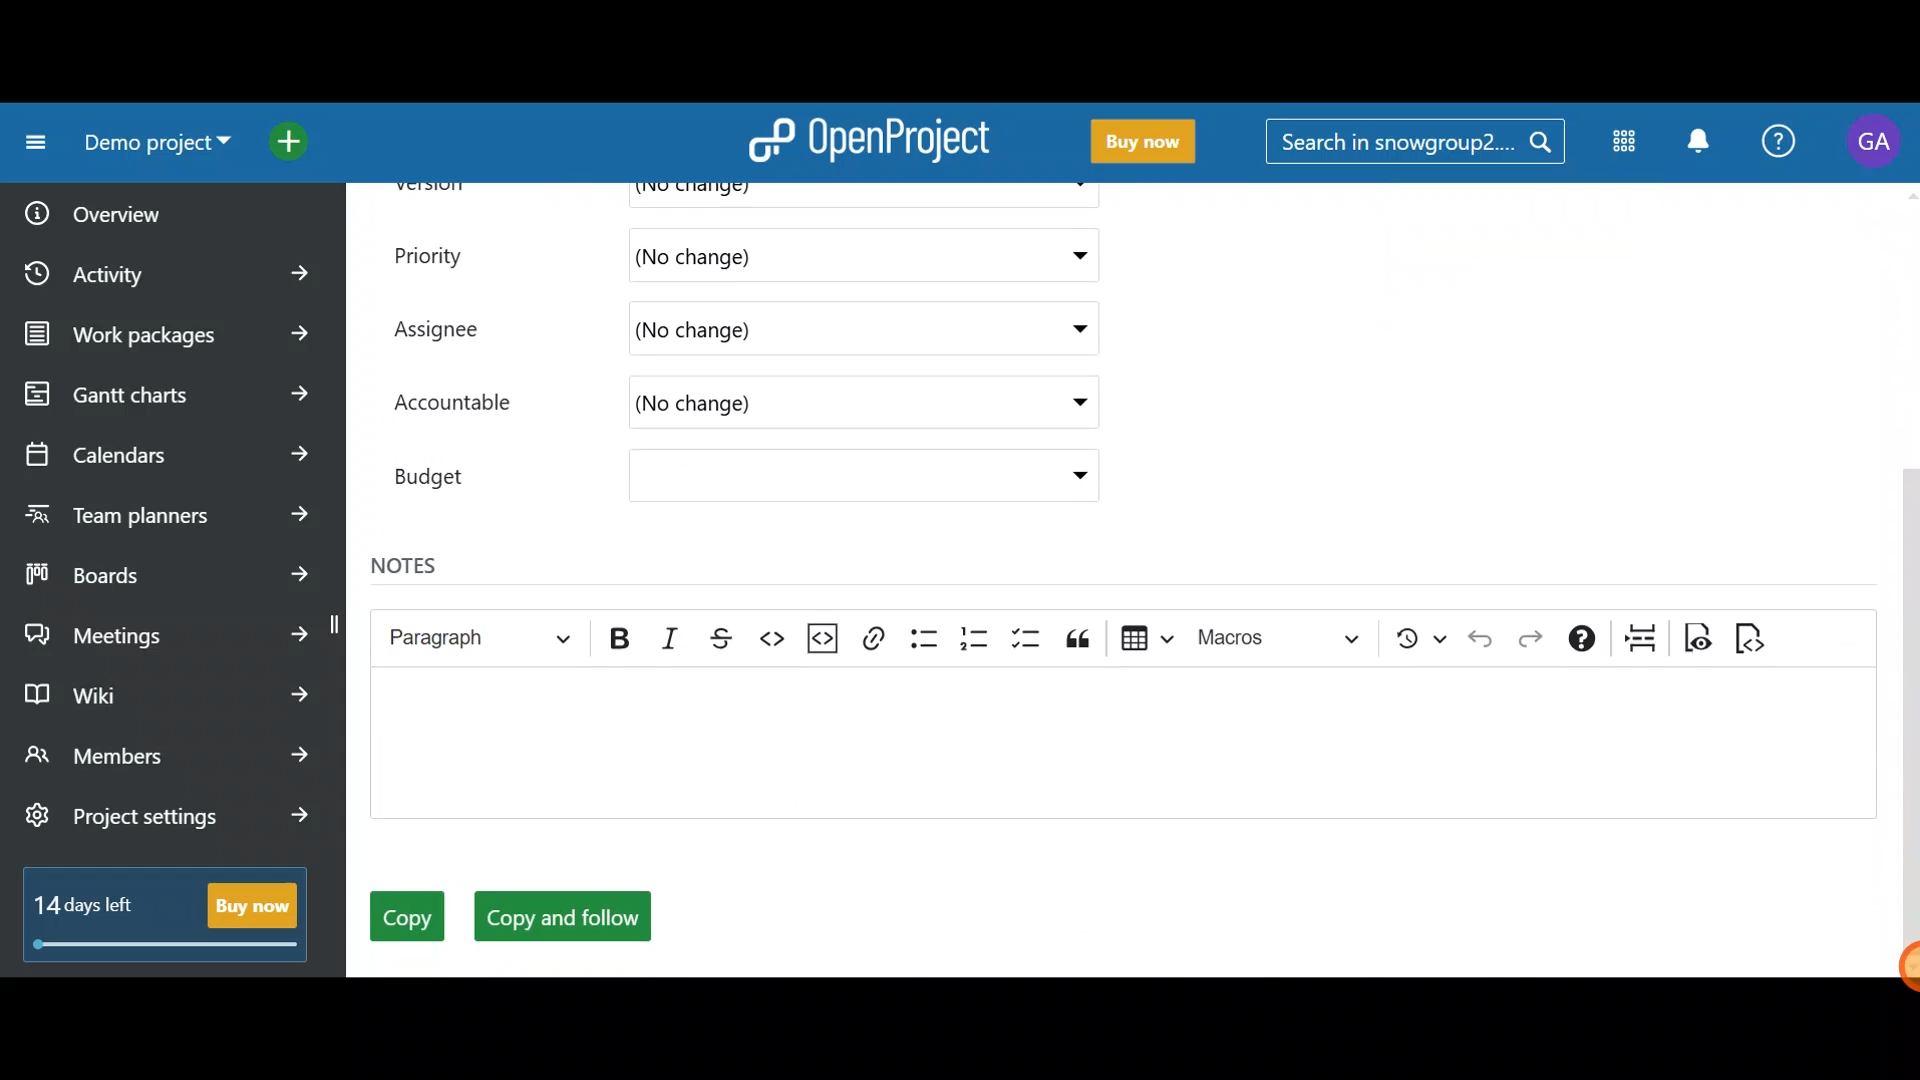 The width and height of the screenshot is (1920, 1080). What do you see at coordinates (1072, 403) in the screenshot?
I see `Accountable drop down` at bounding box center [1072, 403].